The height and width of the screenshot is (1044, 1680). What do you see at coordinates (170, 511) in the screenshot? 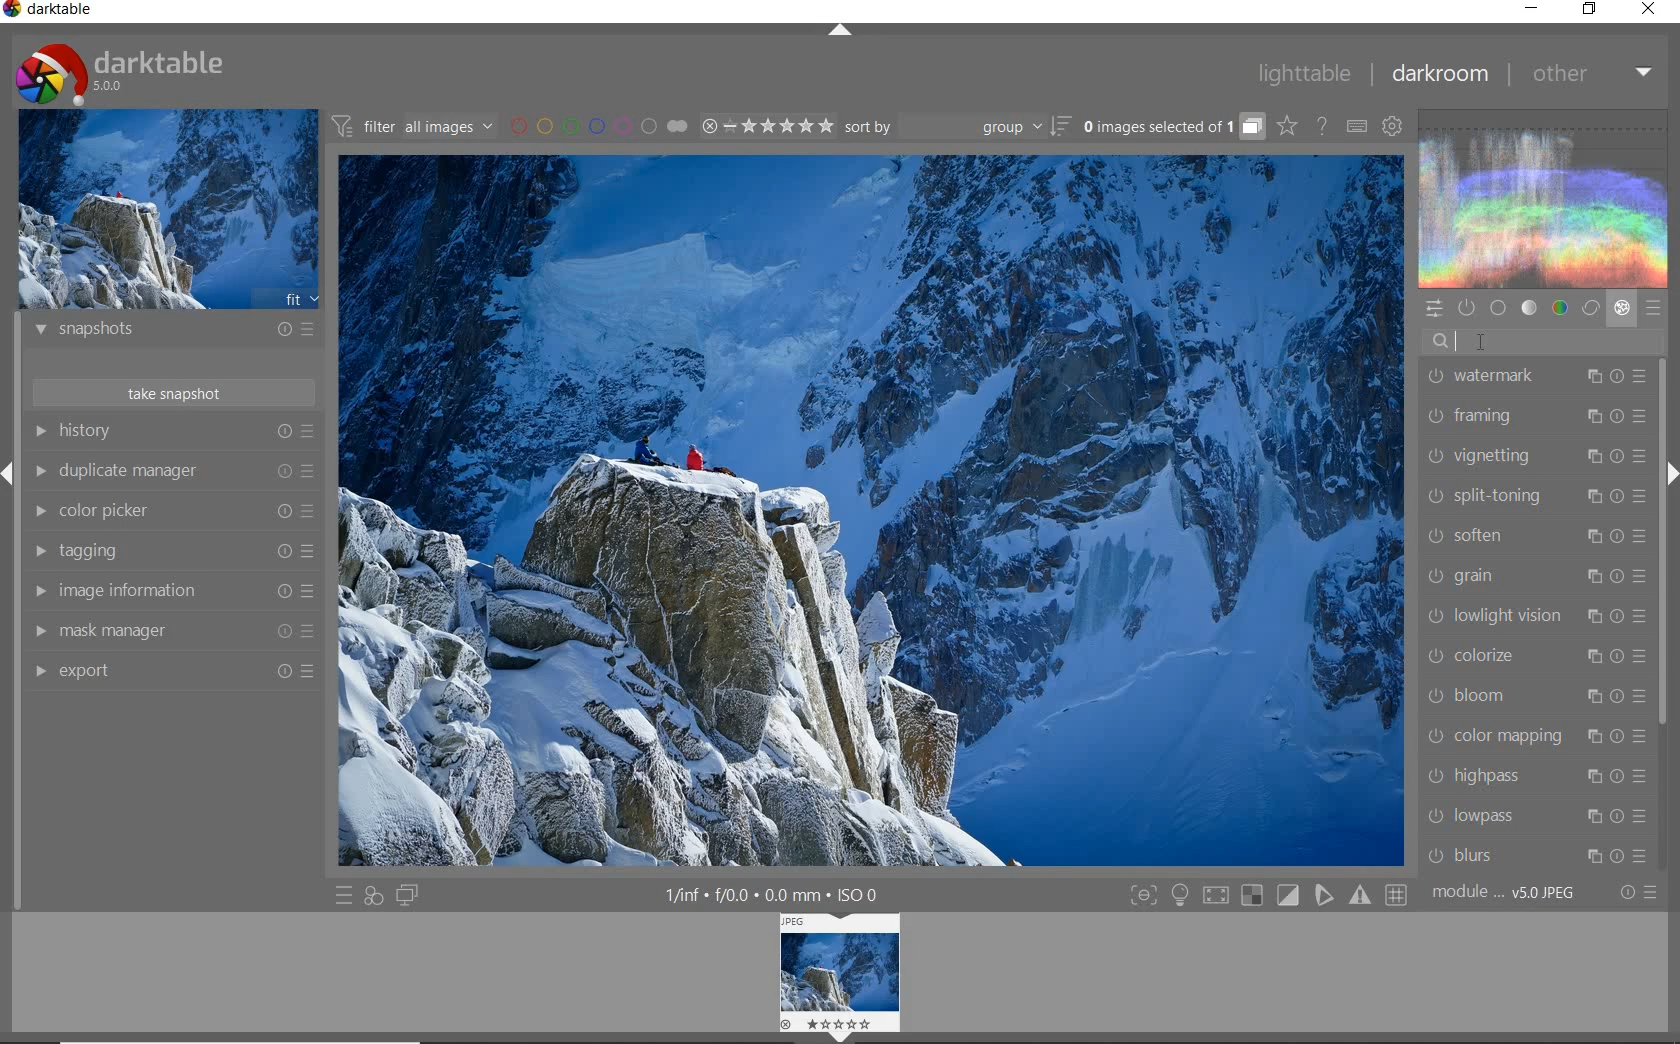
I see `color picker` at bounding box center [170, 511].